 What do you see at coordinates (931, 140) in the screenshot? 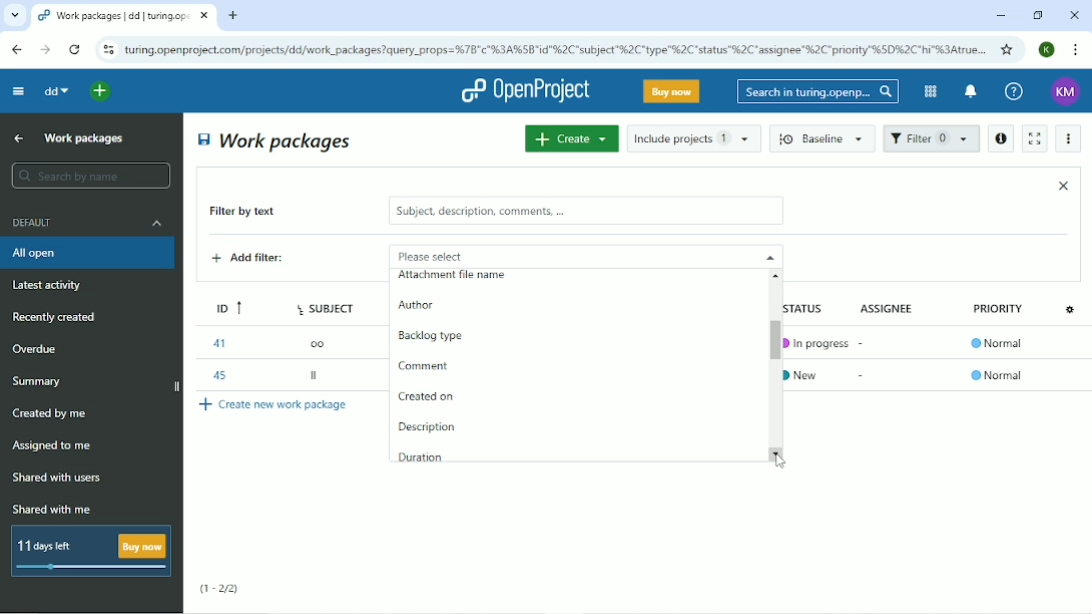
I see `Filter 1` at bounding box center [931, 140].